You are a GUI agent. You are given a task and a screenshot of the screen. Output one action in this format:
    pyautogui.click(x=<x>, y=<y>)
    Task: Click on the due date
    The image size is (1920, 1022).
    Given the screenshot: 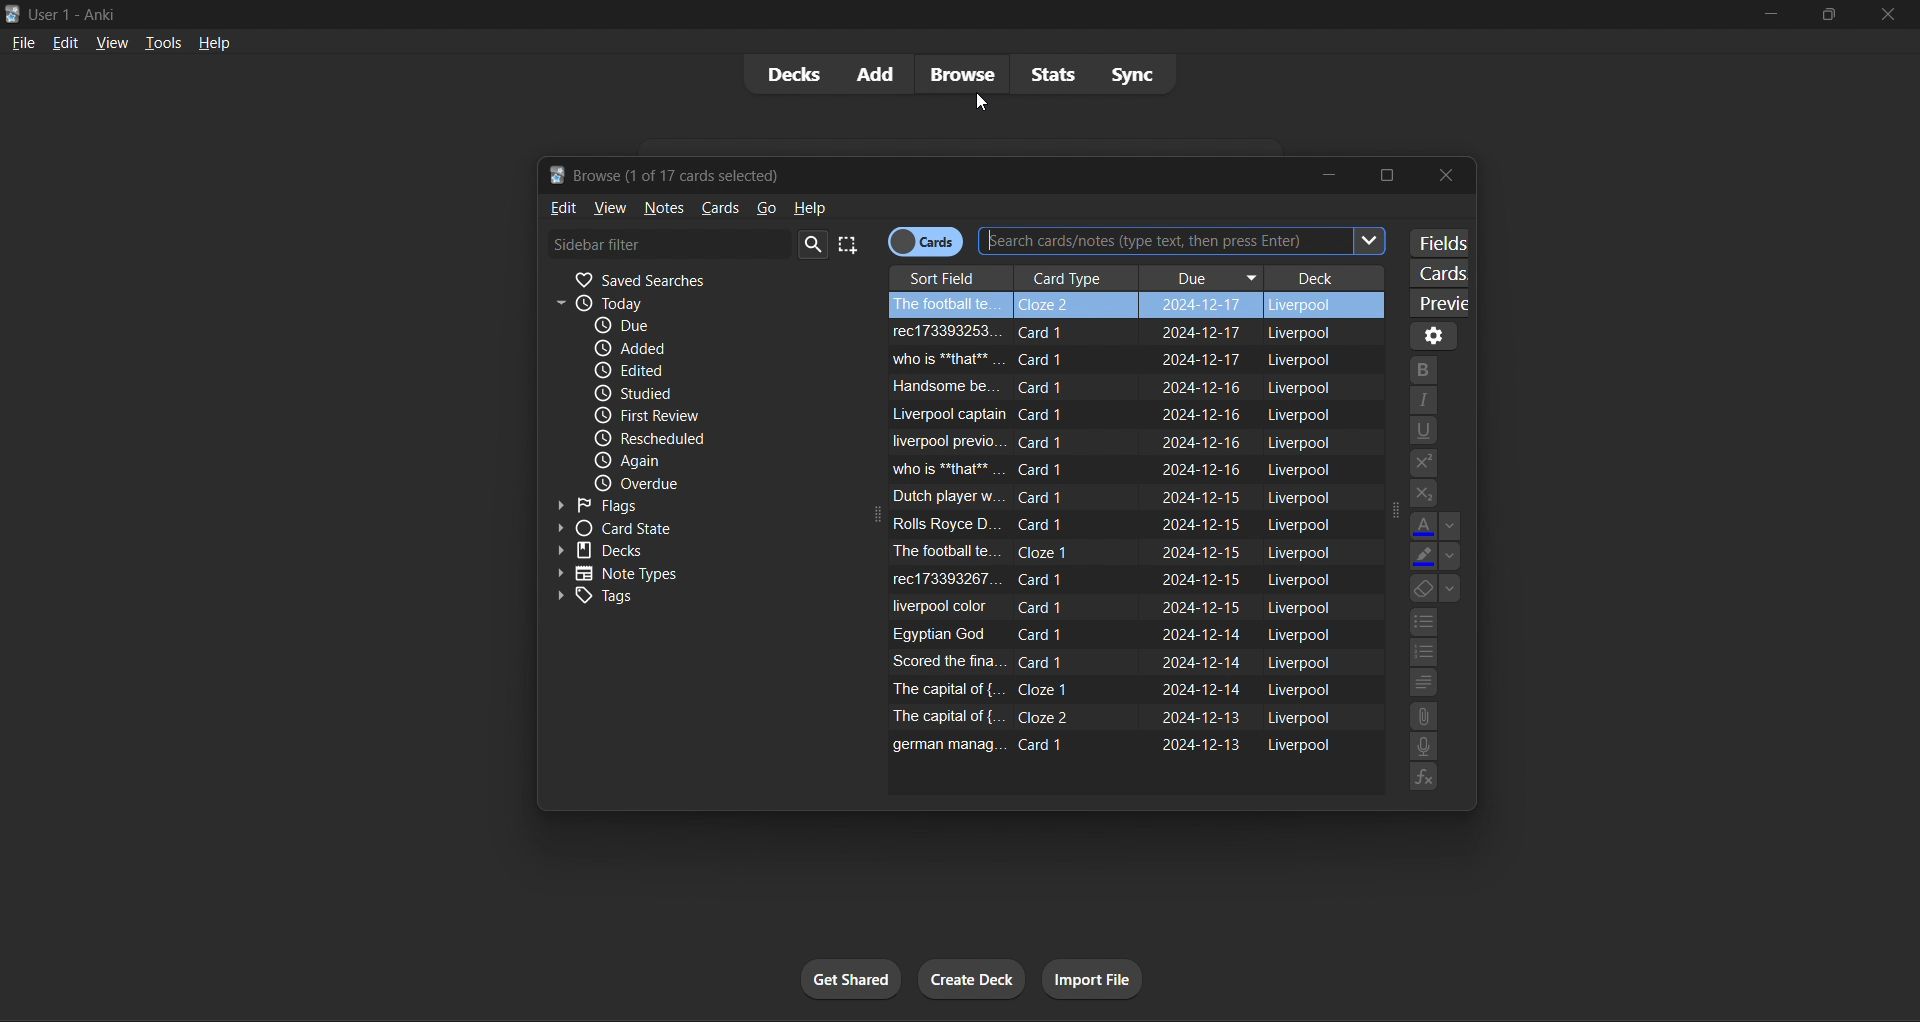 What is the action you would take?
    pyautogui.click(x=1204, y=661)
    